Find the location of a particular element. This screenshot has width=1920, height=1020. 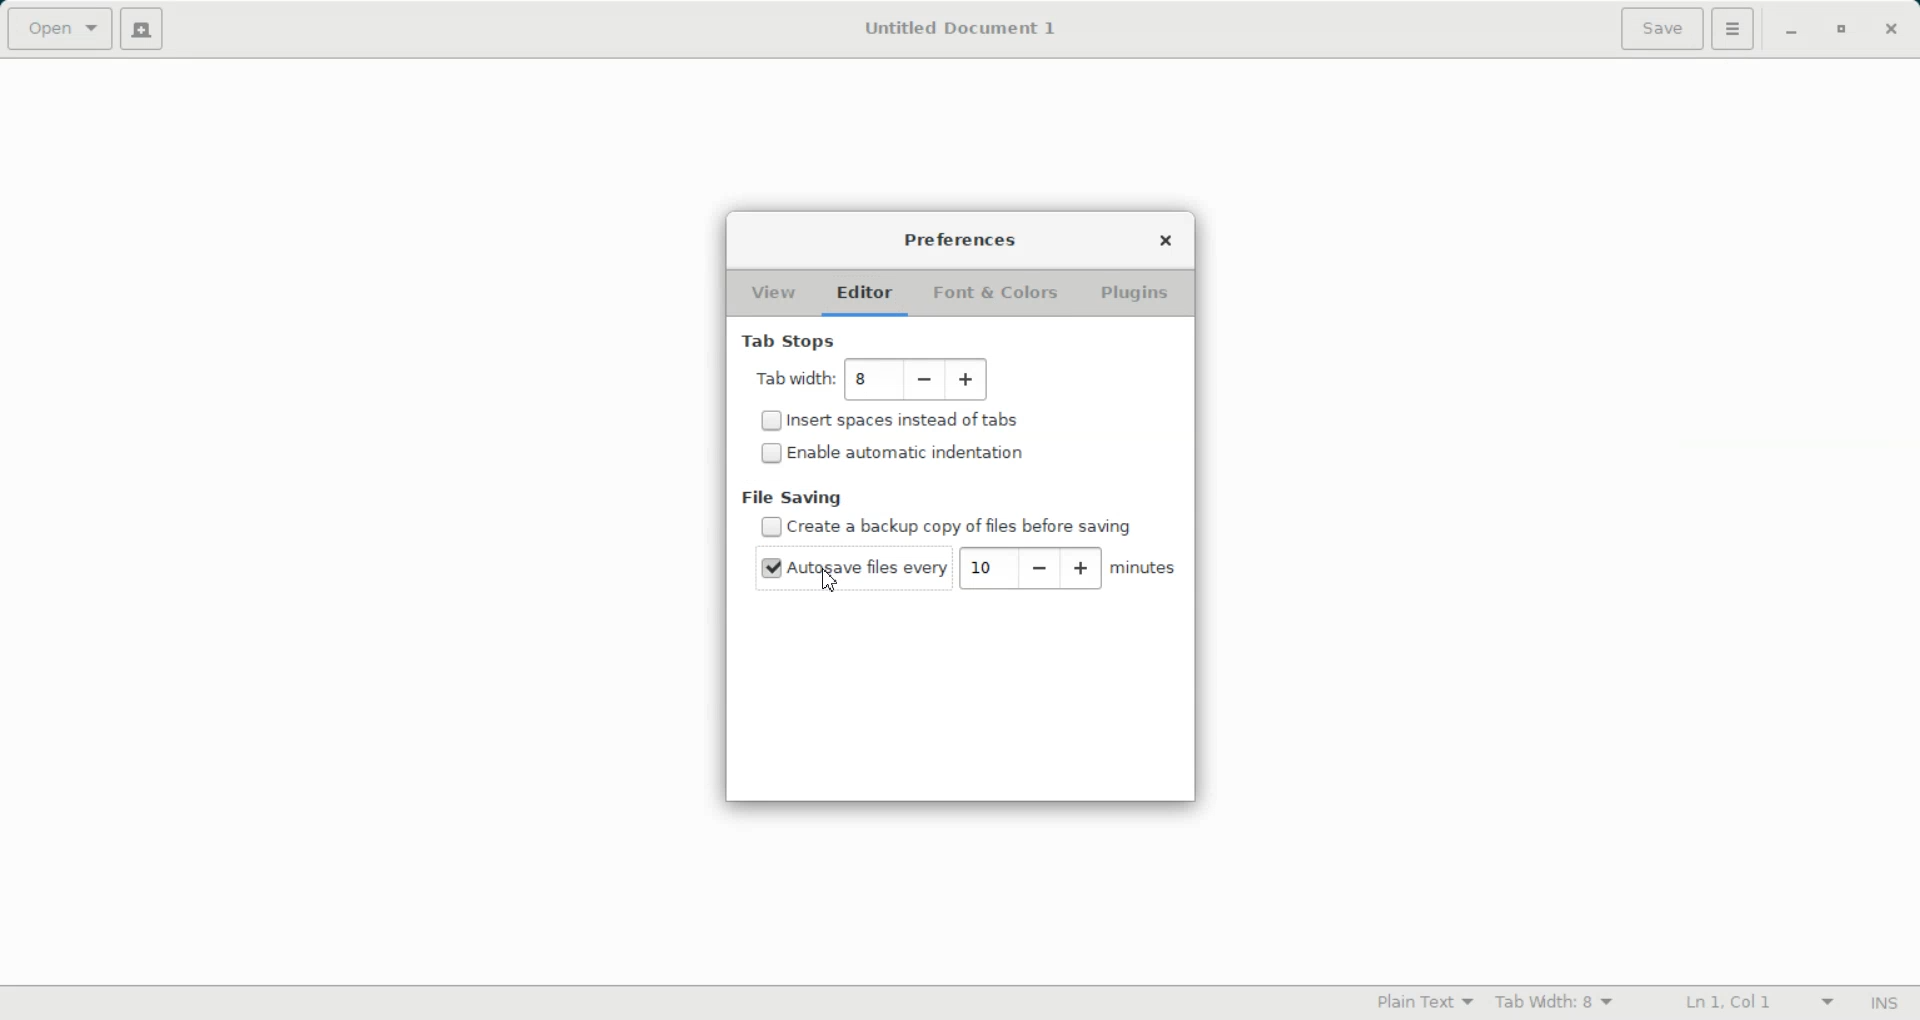

(un)check Autosave file every 10 minutes saved is located at coordinates (846, 568).